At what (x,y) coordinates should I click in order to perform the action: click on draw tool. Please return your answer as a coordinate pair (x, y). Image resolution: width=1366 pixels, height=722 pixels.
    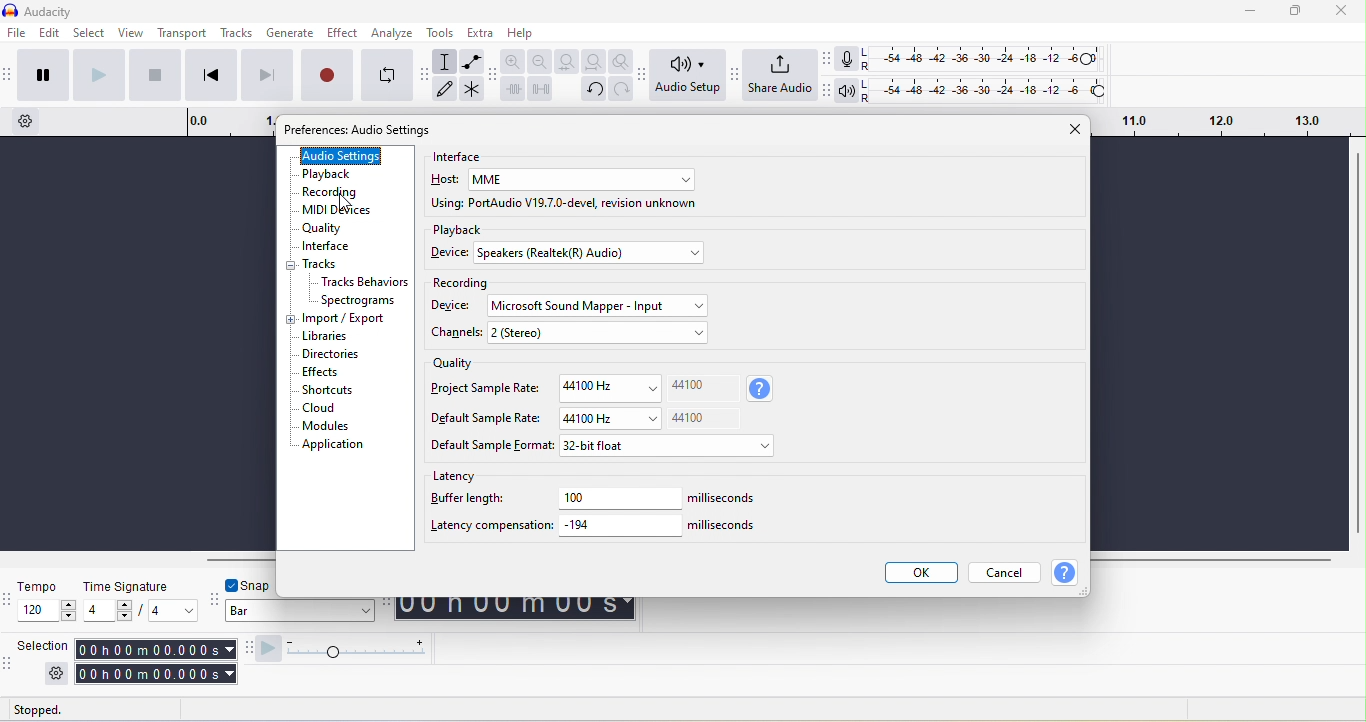
    Looking at the image, I should click on (445, 88).